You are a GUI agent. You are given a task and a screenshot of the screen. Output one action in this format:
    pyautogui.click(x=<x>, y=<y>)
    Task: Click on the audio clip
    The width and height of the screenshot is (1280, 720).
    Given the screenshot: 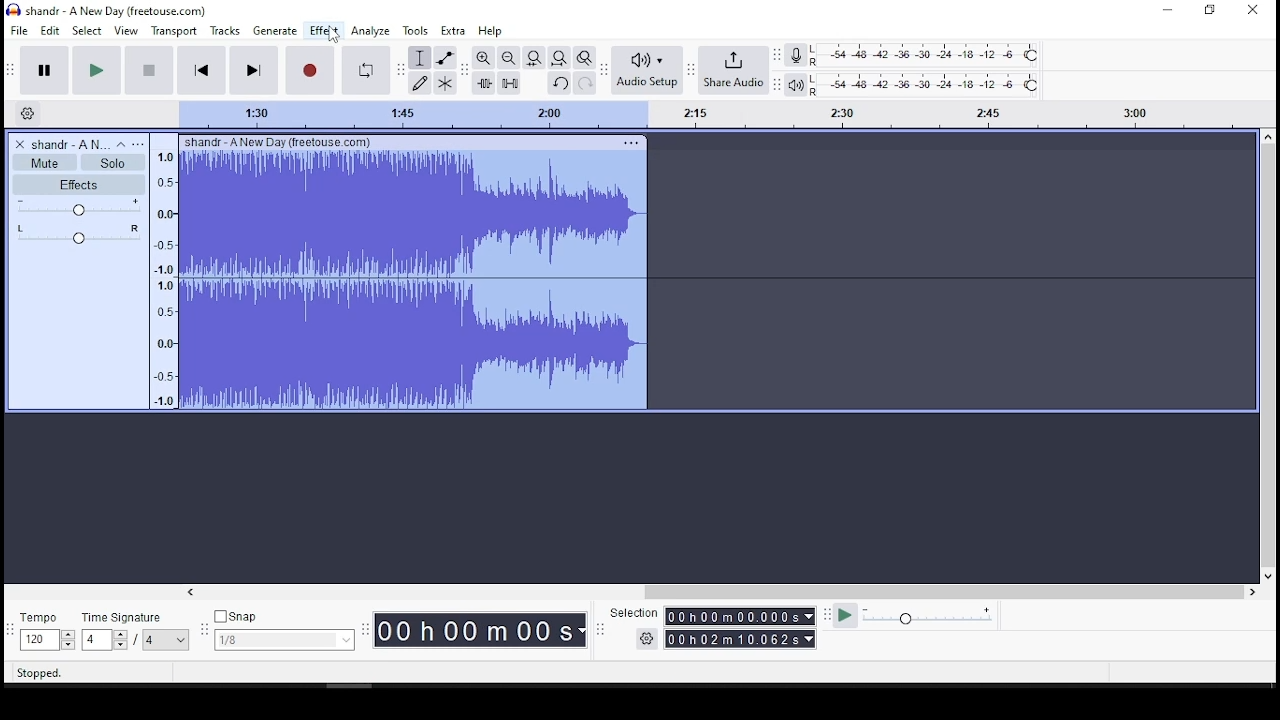 What is the action you would take?
    pyautogui.click(x=411, y=273)
    